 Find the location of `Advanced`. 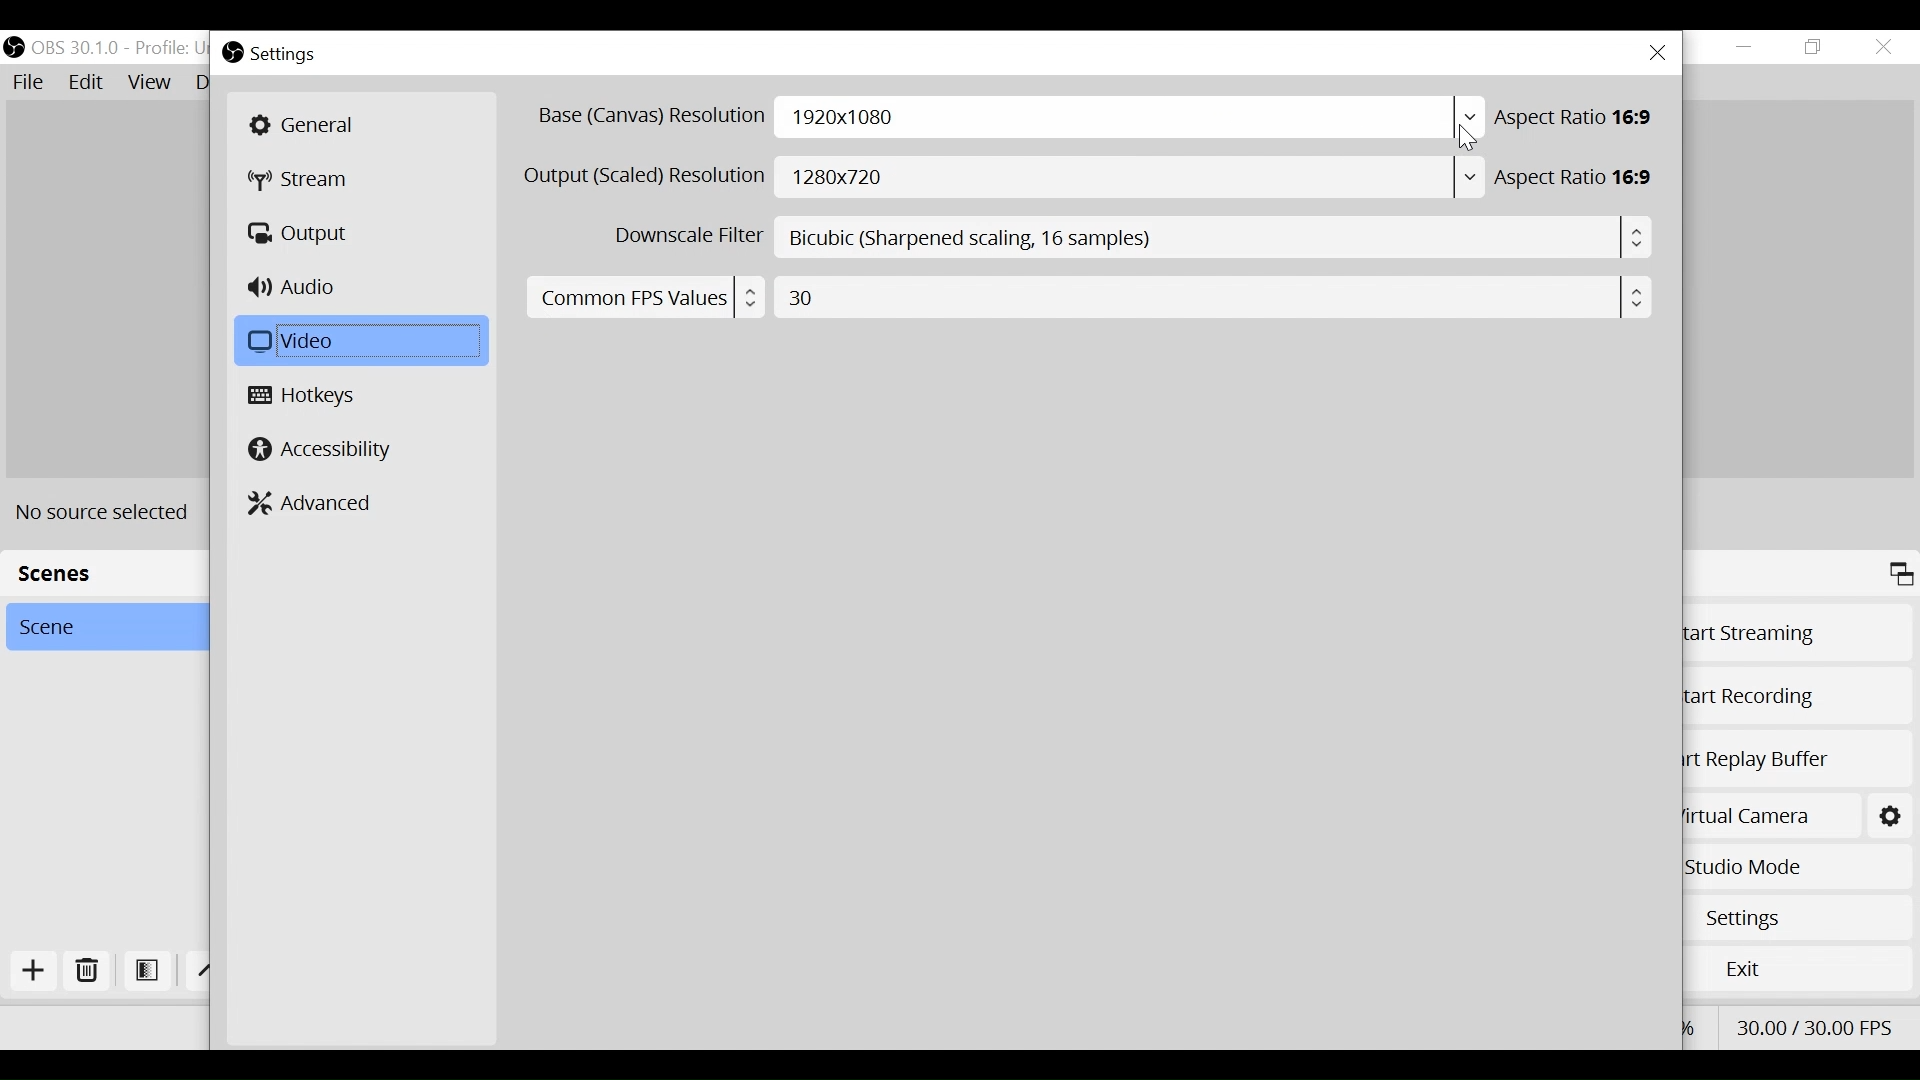

Advanced is located at coordinates (313, 502).